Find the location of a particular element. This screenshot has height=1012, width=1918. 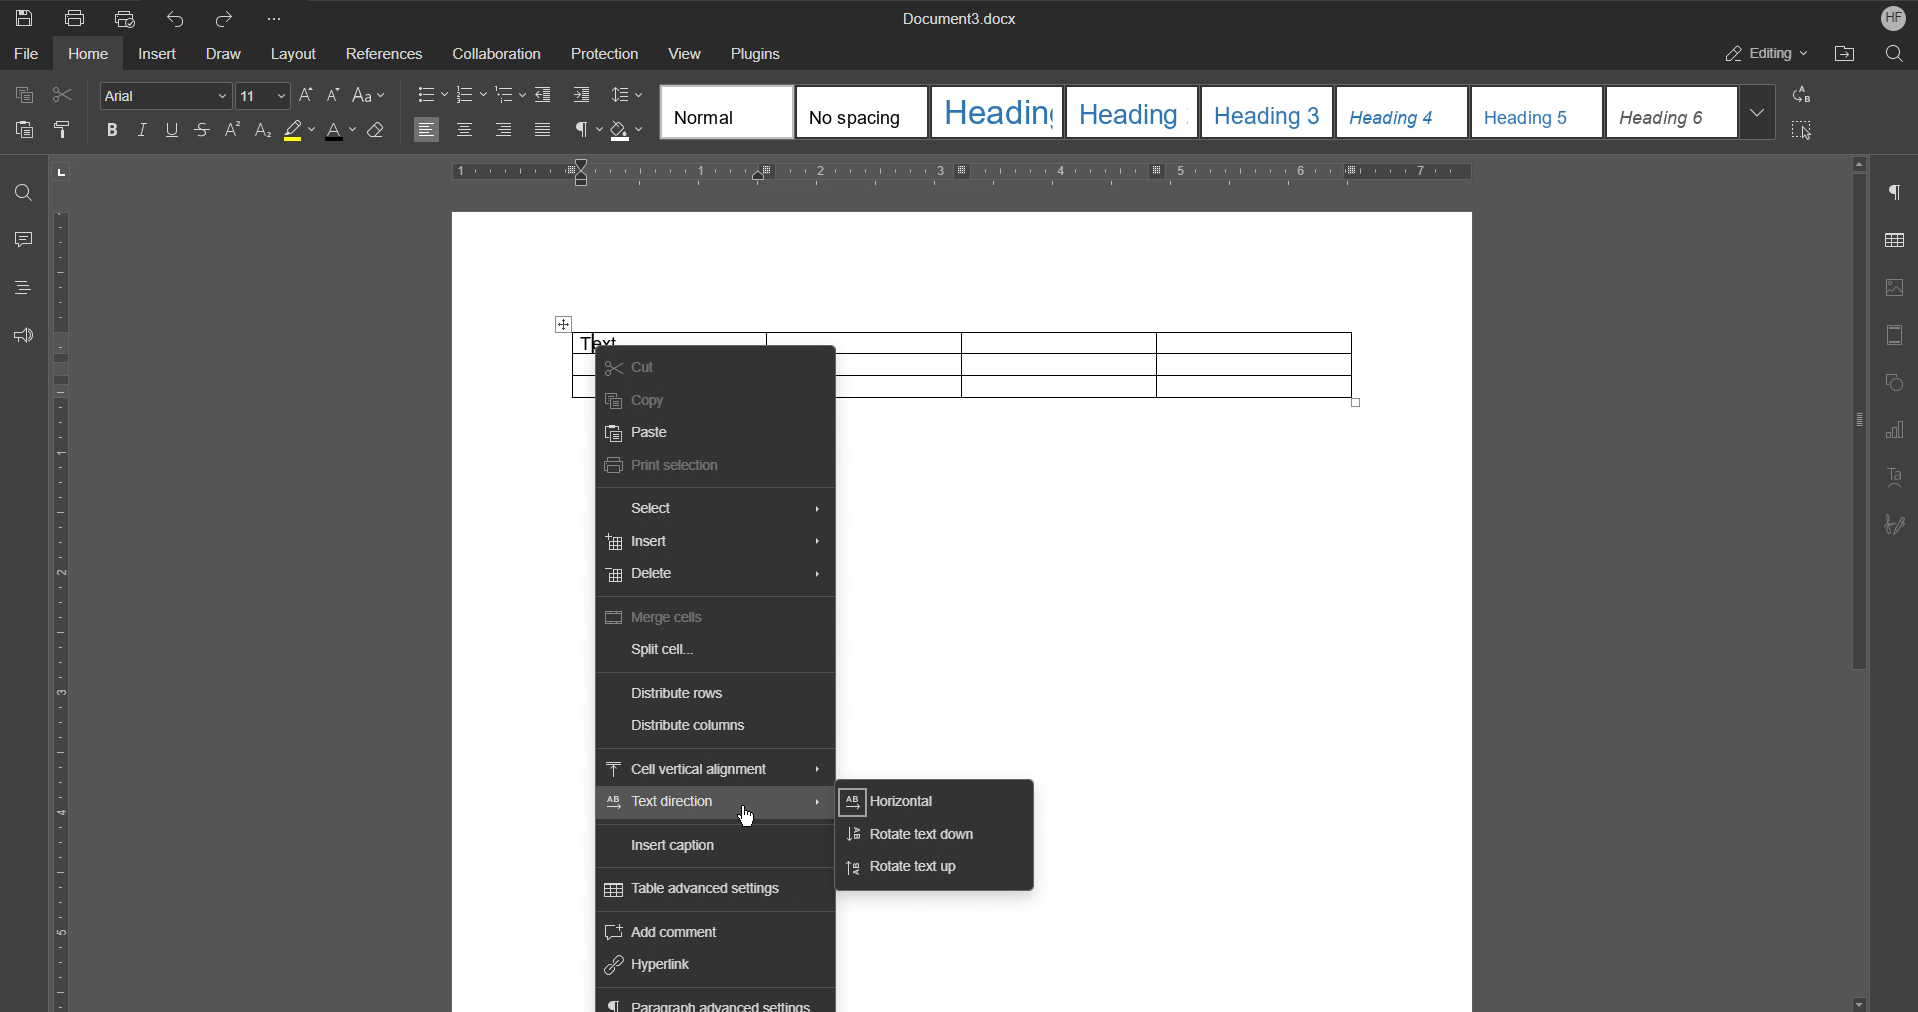

Increase Indent is located at coordinates (583, 96).